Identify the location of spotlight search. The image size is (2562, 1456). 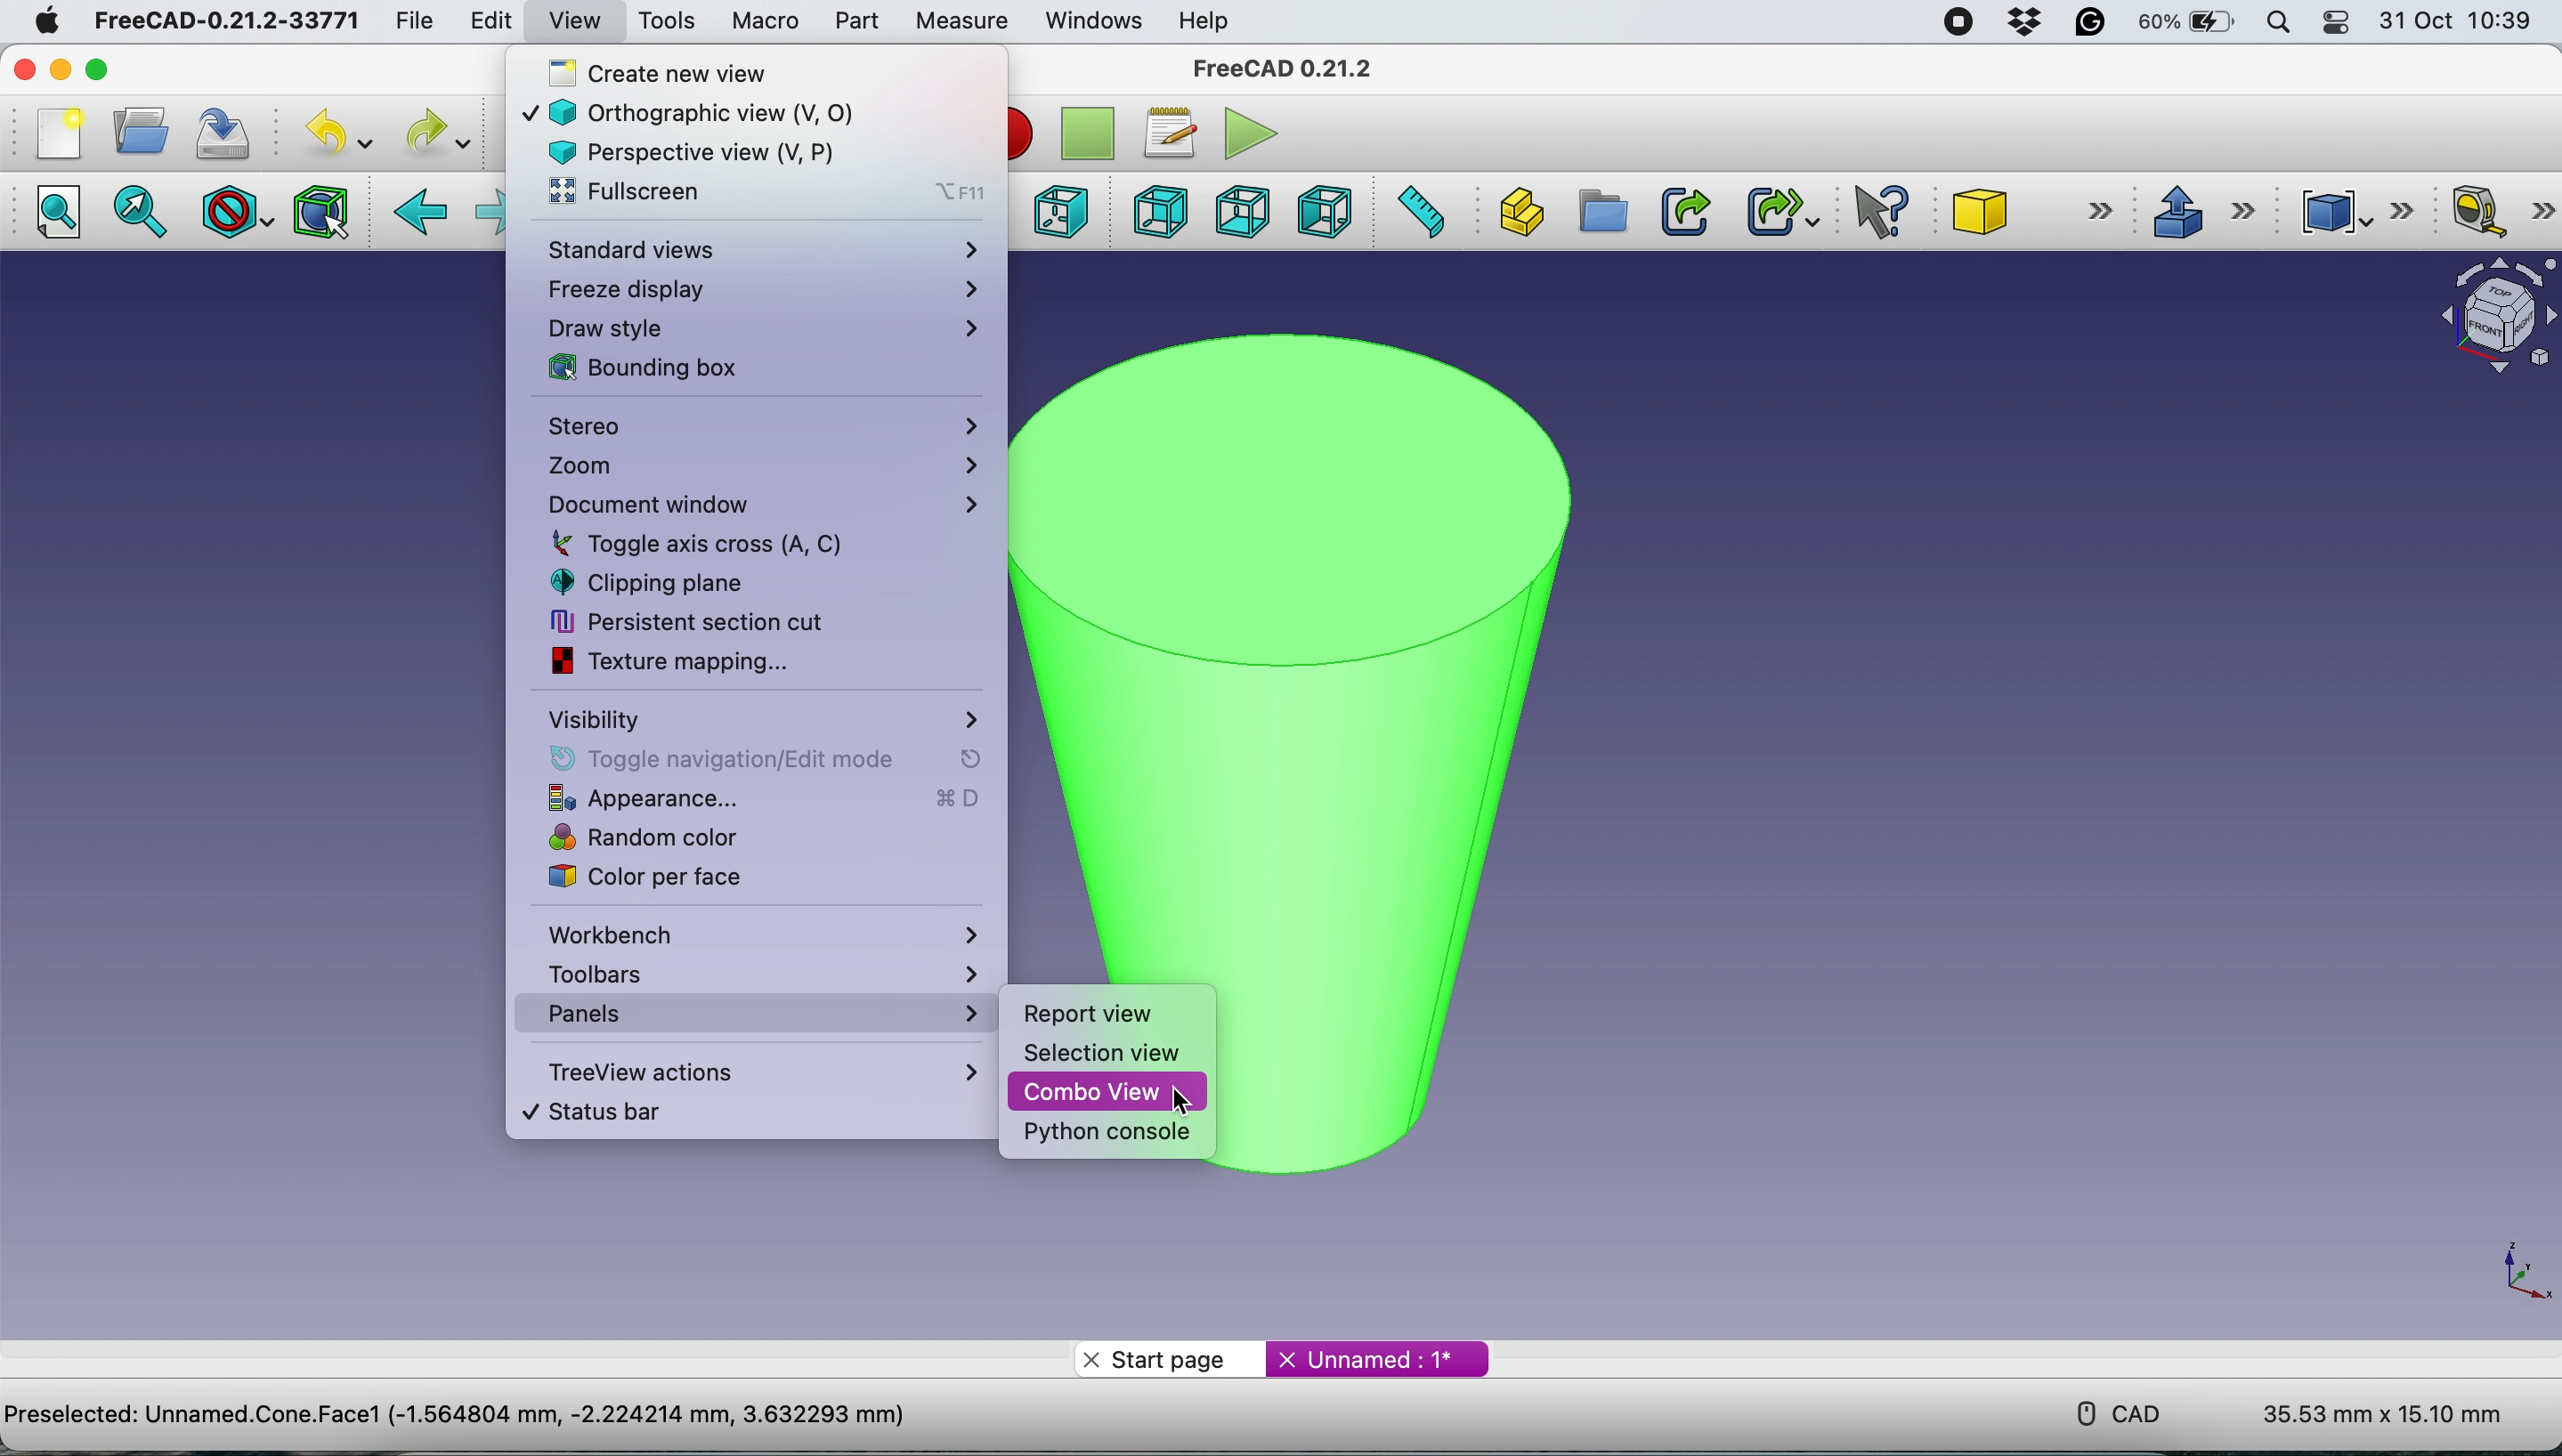
(2278, 22).